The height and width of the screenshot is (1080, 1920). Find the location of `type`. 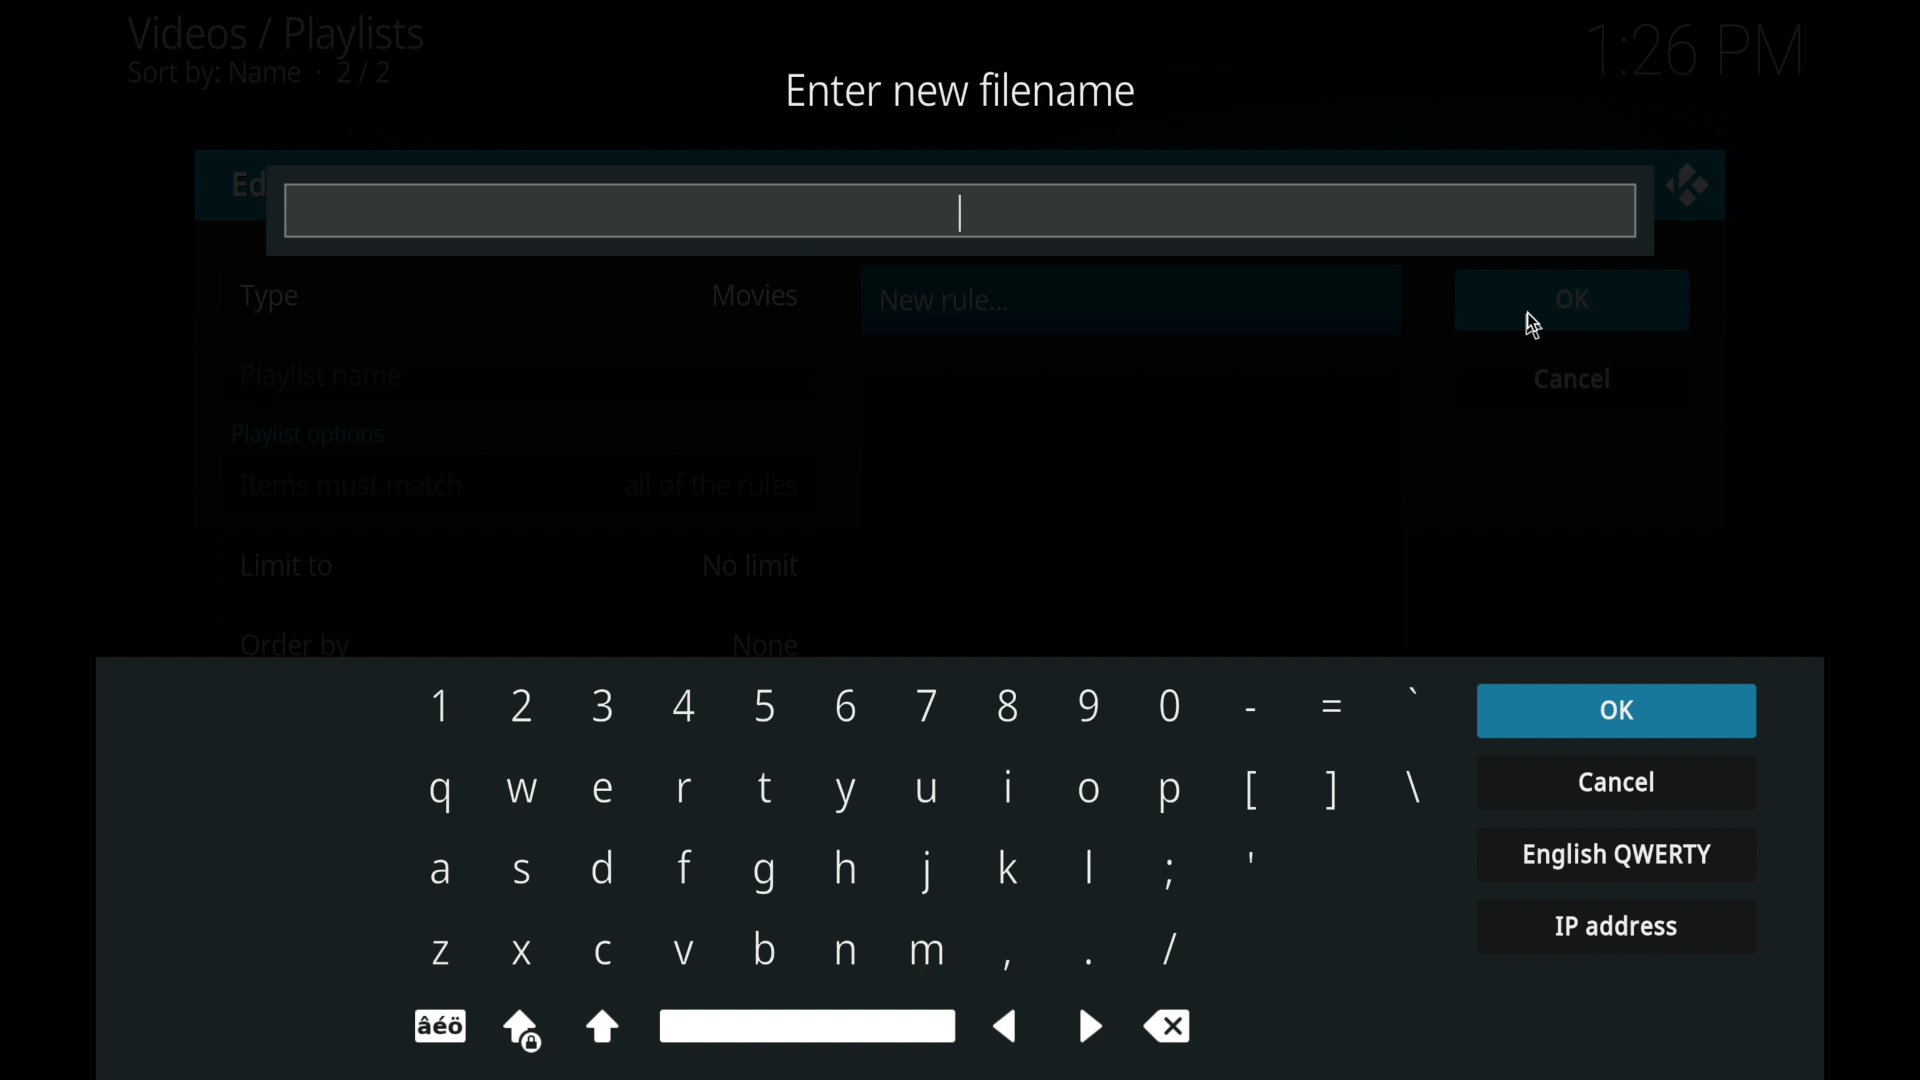

type is located at coordinates (271, 298).